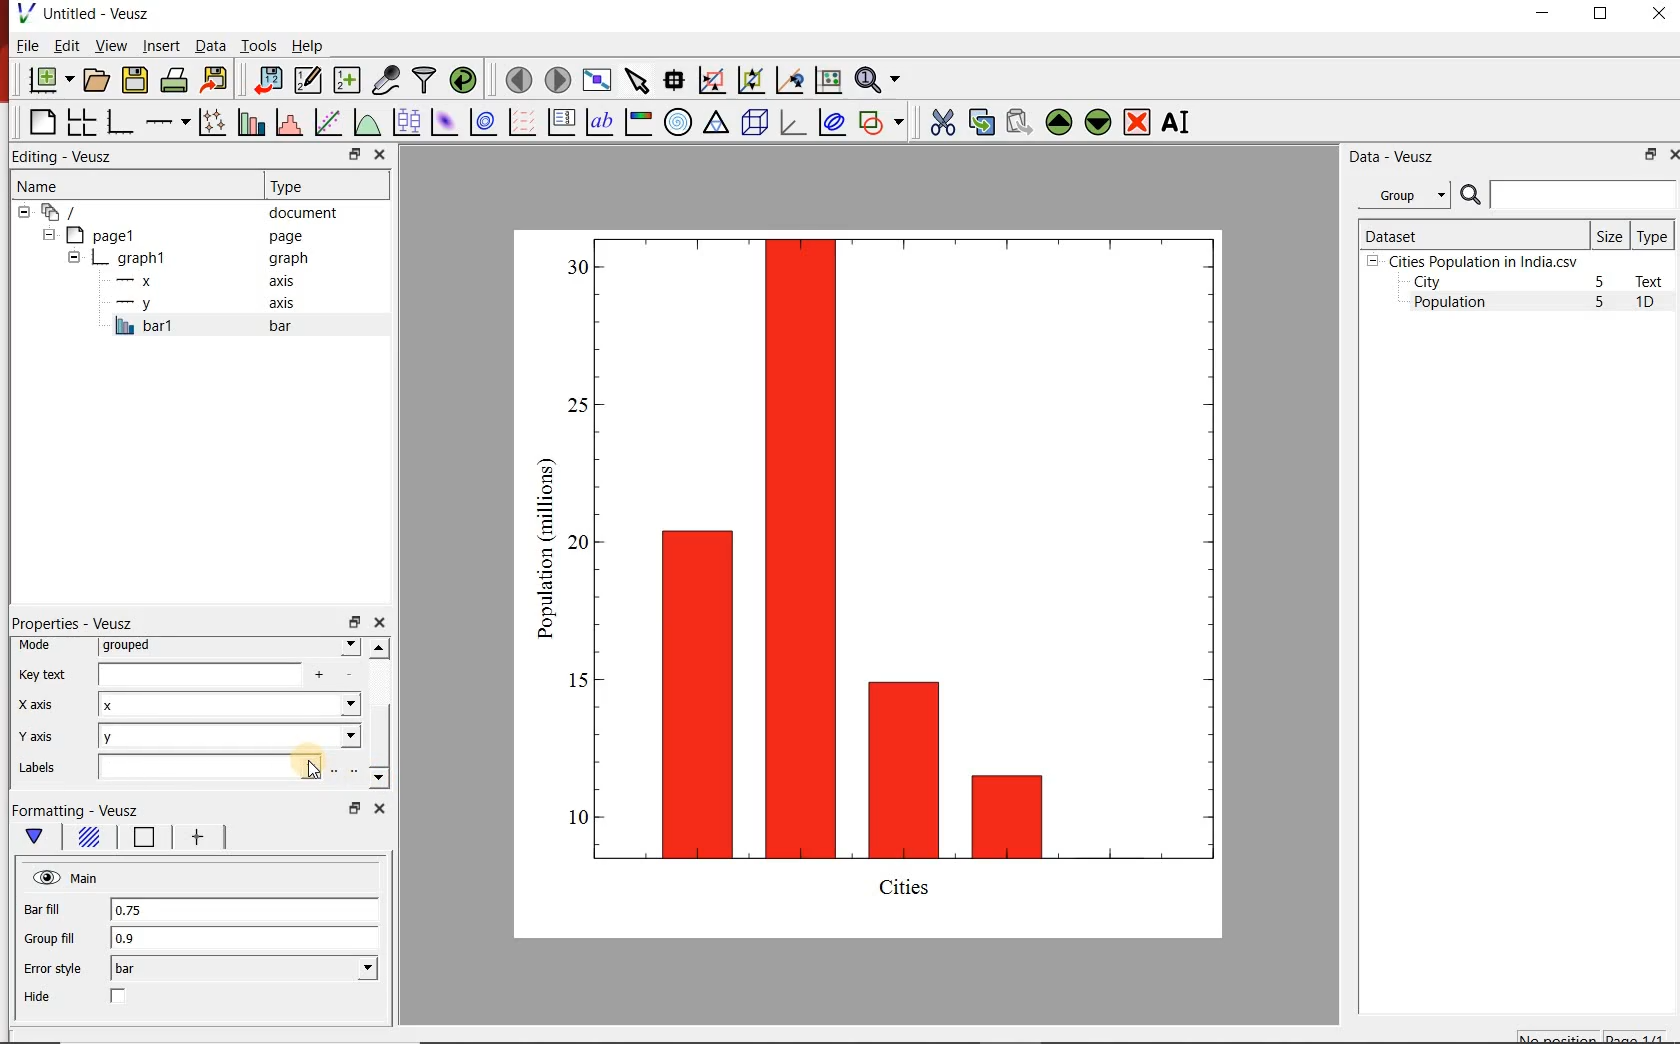 The height and width of the screenshot is (1044, 1680). I want to click on input field, so click(208, 768).